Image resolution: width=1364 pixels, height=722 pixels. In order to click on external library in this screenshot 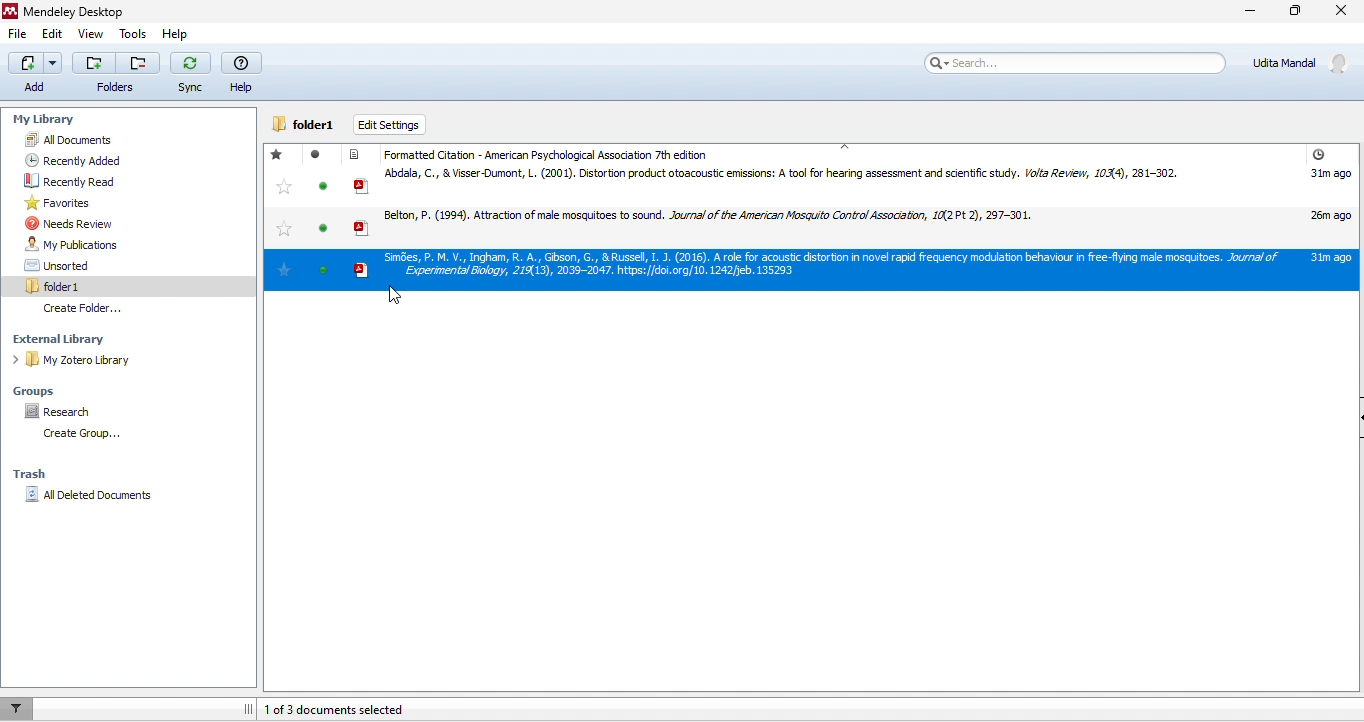, I will do `click(89, 339)`.